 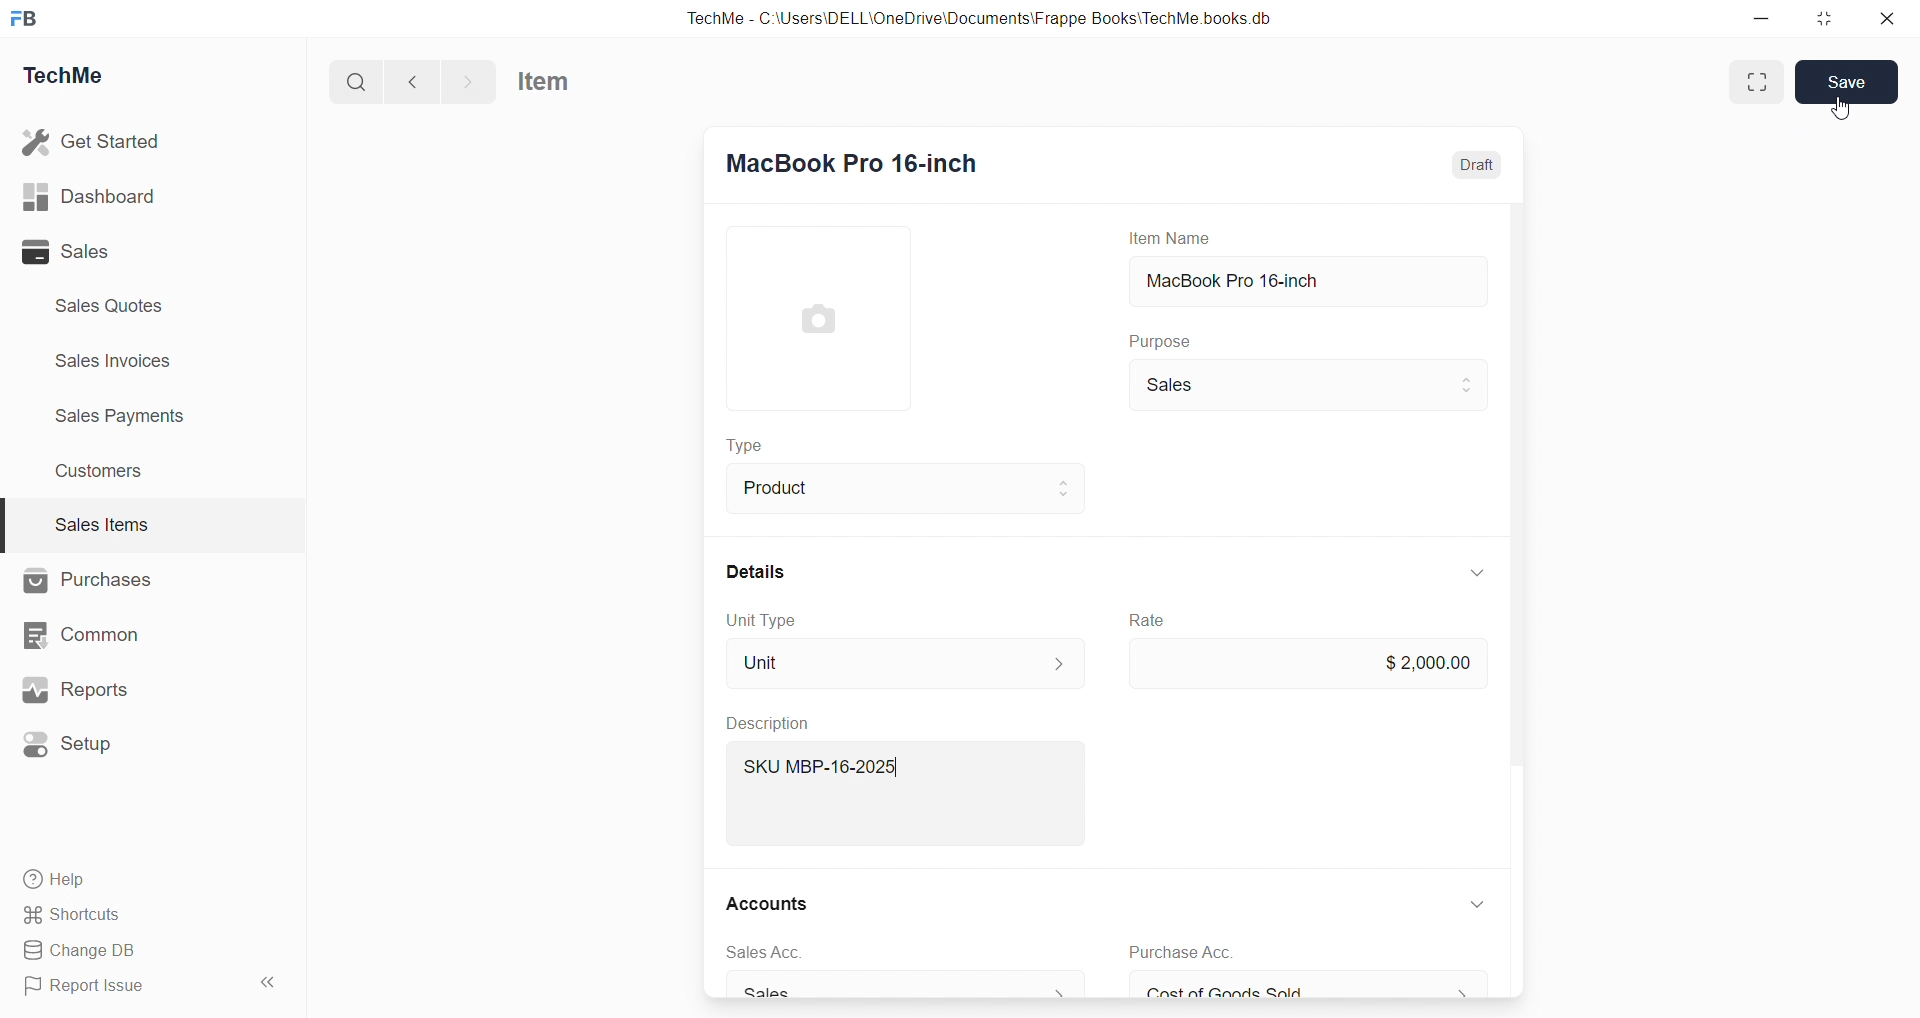 What do you see at coordinates (81, 950) in the screenshot?
I see `Change DB` at bounding box center [81, 950].